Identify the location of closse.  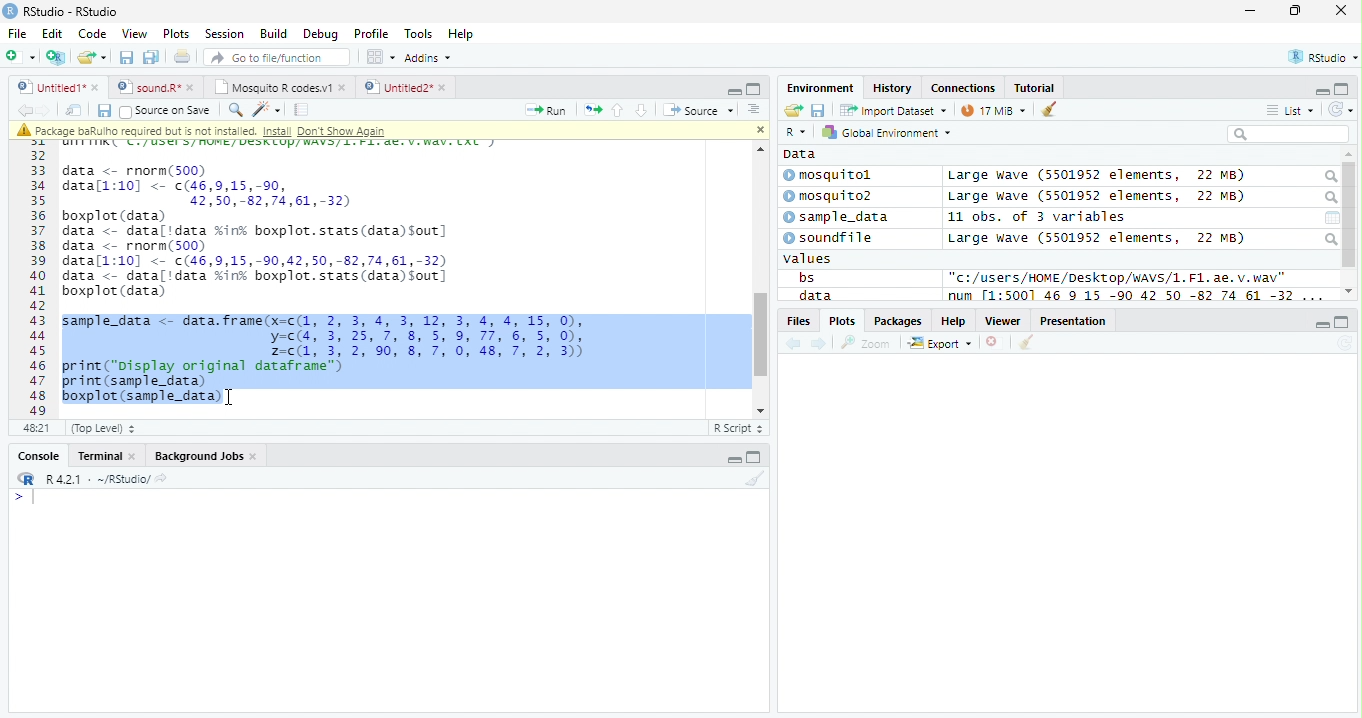
(1342, 10).